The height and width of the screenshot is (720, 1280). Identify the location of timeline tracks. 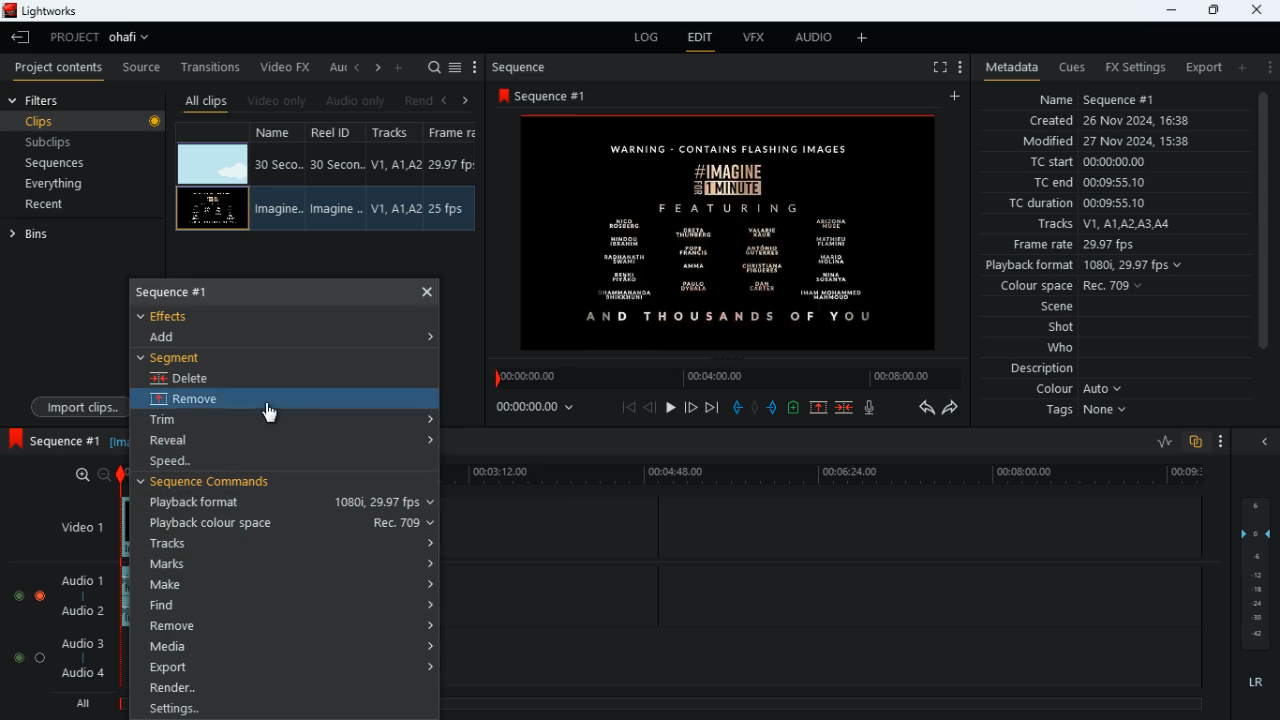
(823, 655).